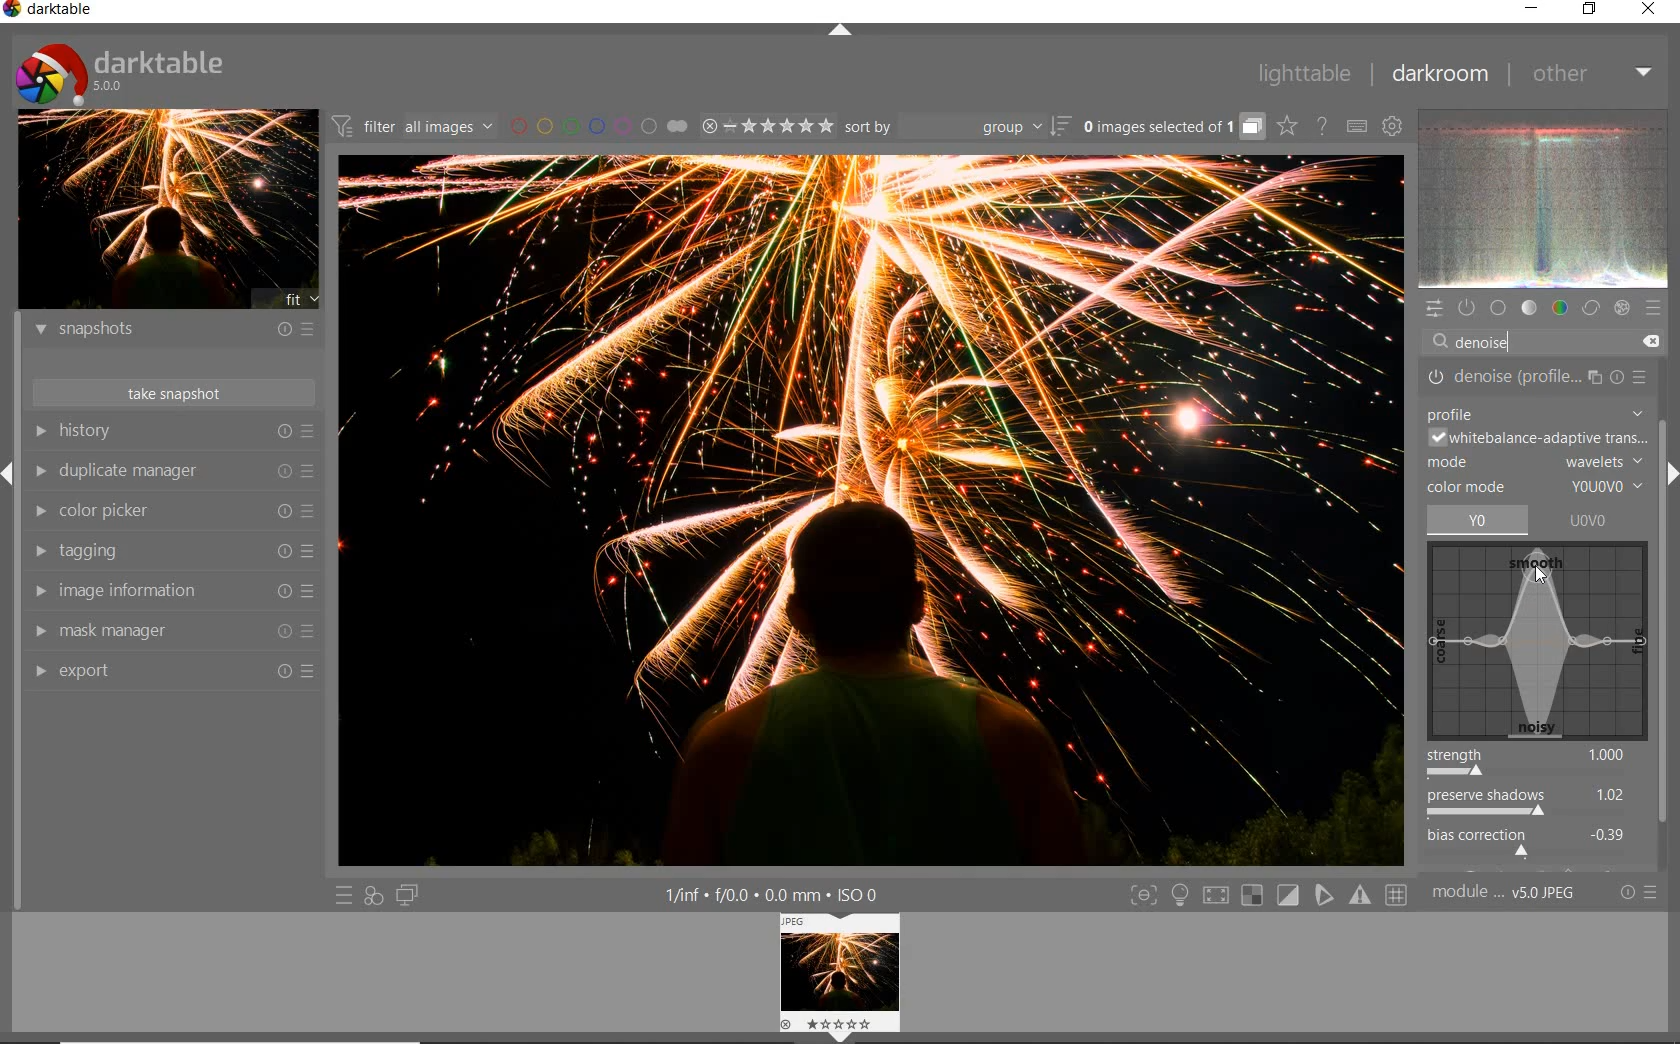 This screenshot has width=1680, height=1044. What do you see at coordinates (1479, 520) in the screenshot?
I see `yo` at bounding box center [1479, 520].